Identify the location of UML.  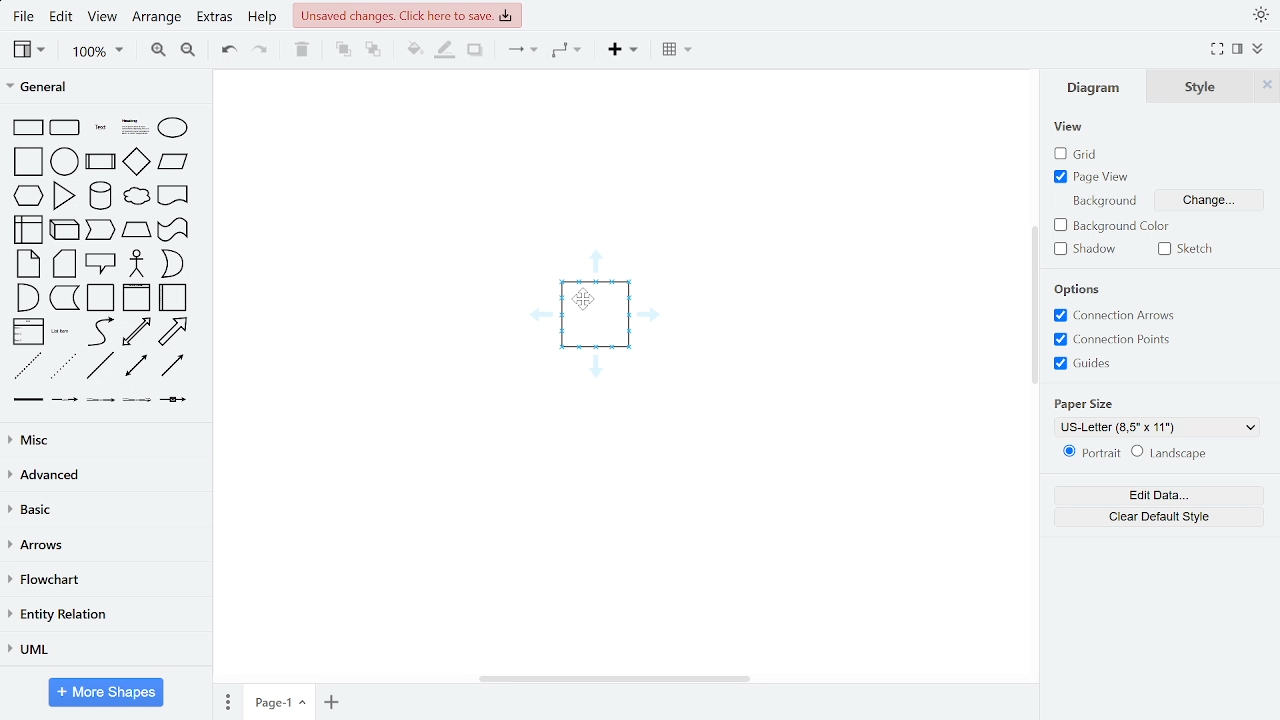
(103, 646).